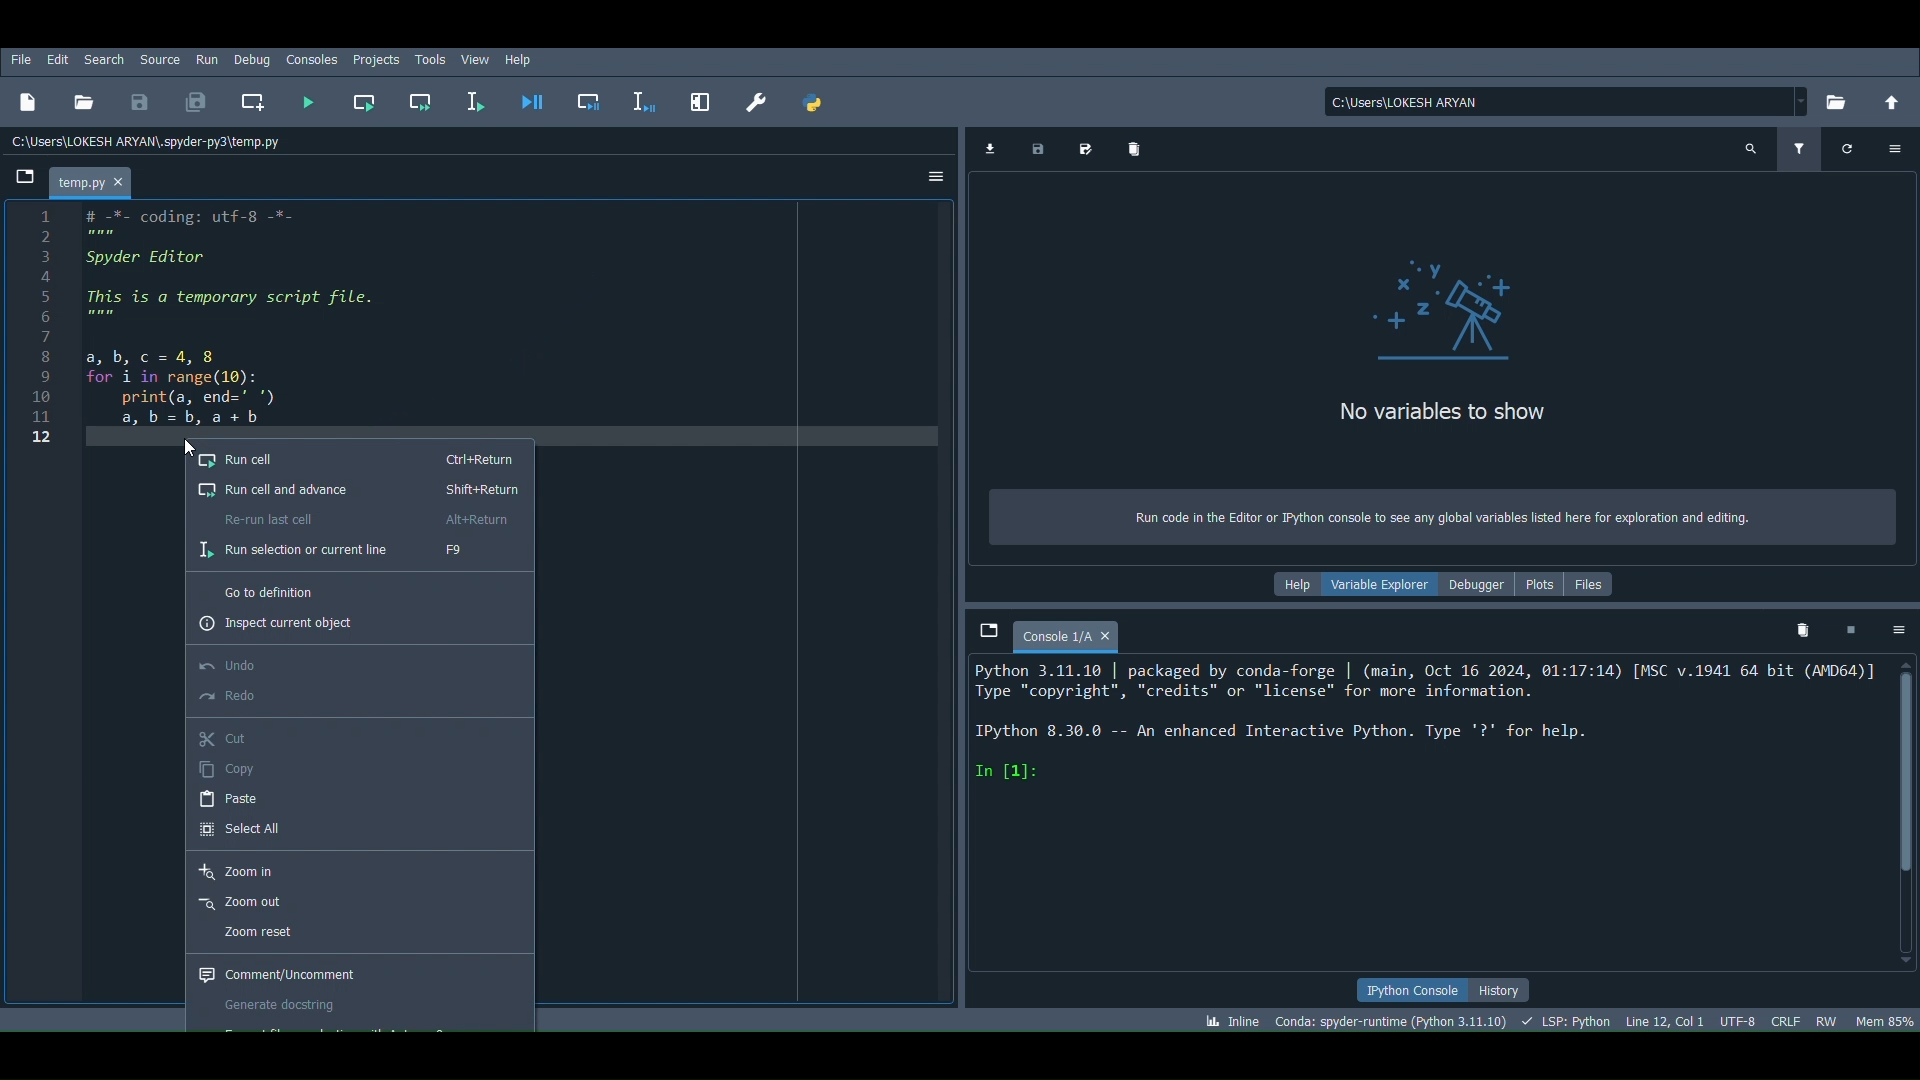 Image resolution: width=1920 pixels, height=1080 pixels. I want to click on File, so click(23, 62).